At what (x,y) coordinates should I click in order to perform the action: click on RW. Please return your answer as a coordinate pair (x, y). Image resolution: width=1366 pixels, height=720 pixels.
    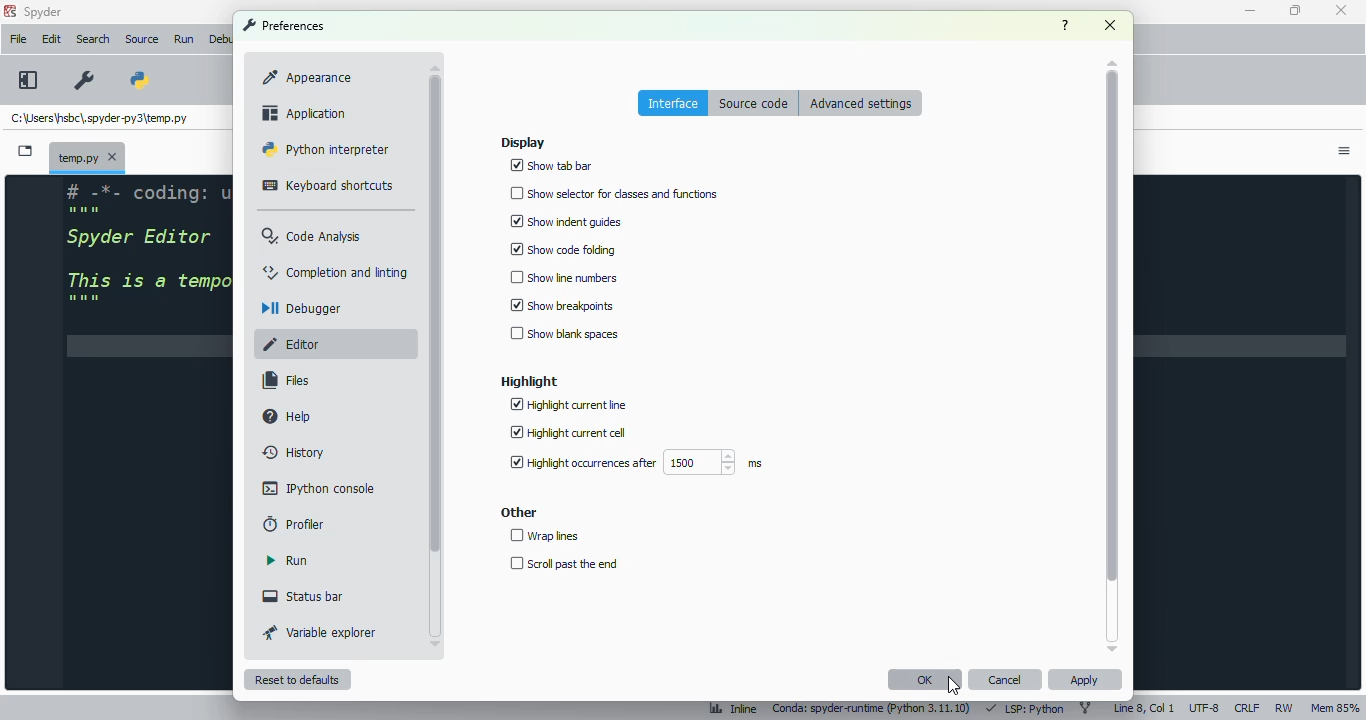
    Looking at the image, I should click on (1285, 708).